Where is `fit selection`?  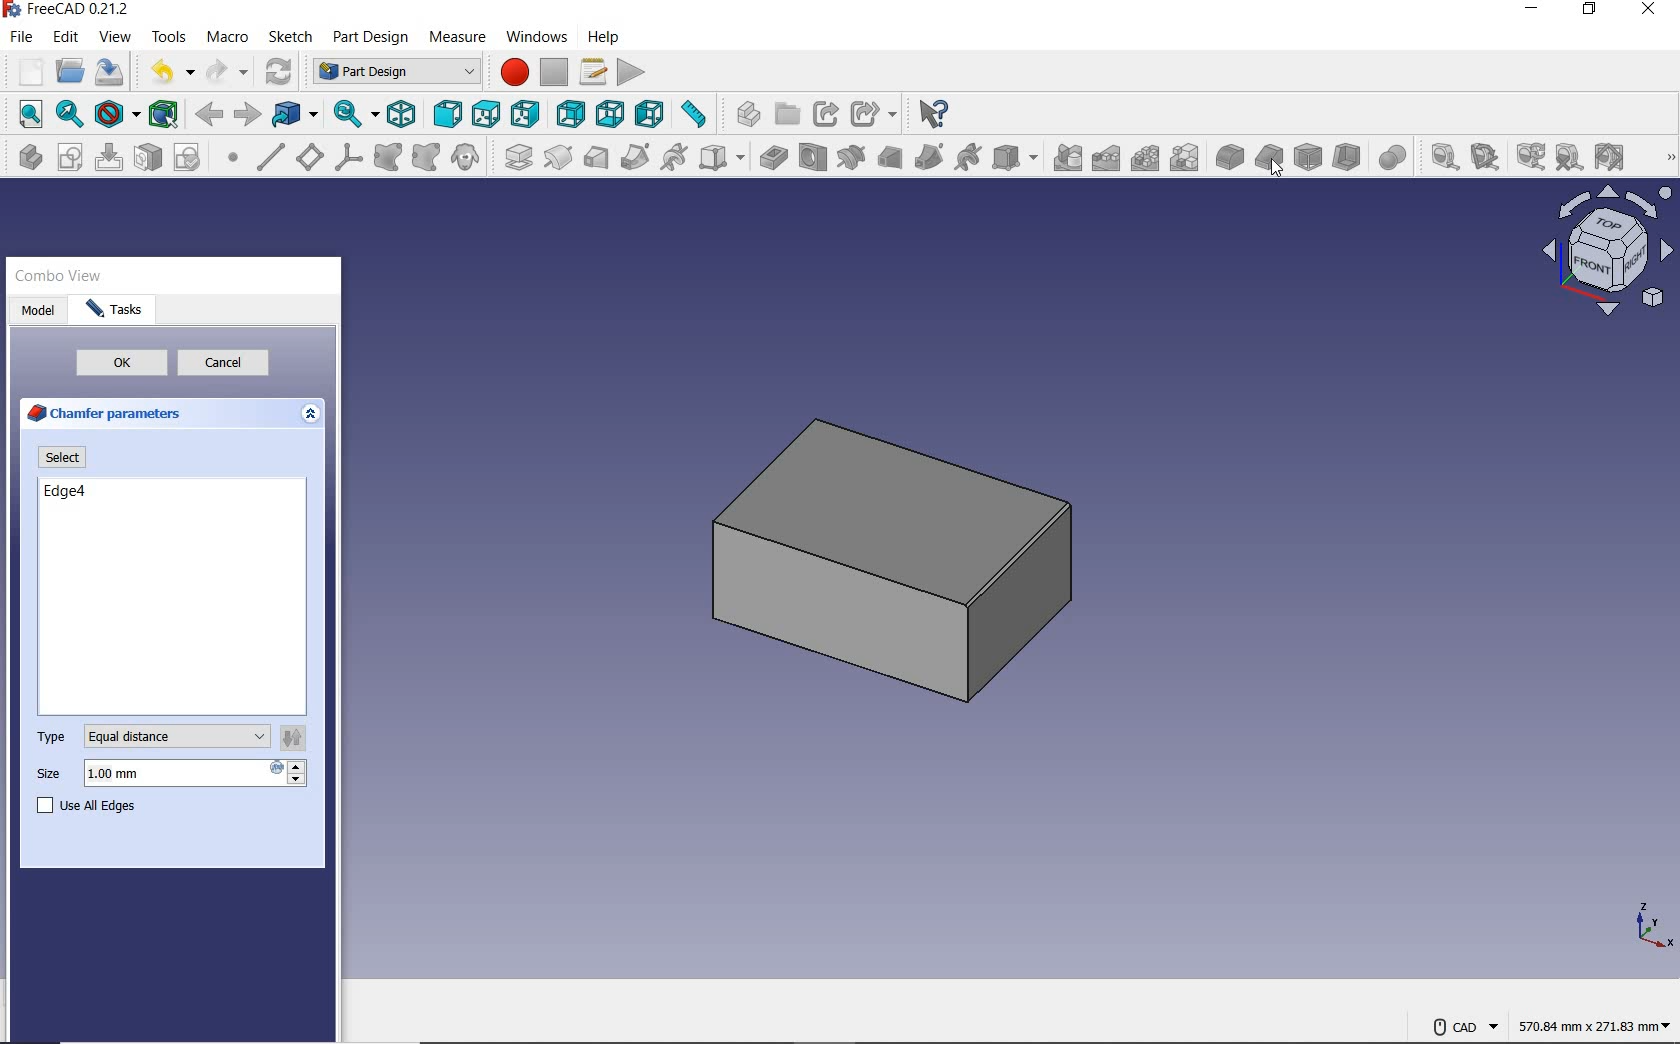 fit selection is located at coordinates (68, 115).